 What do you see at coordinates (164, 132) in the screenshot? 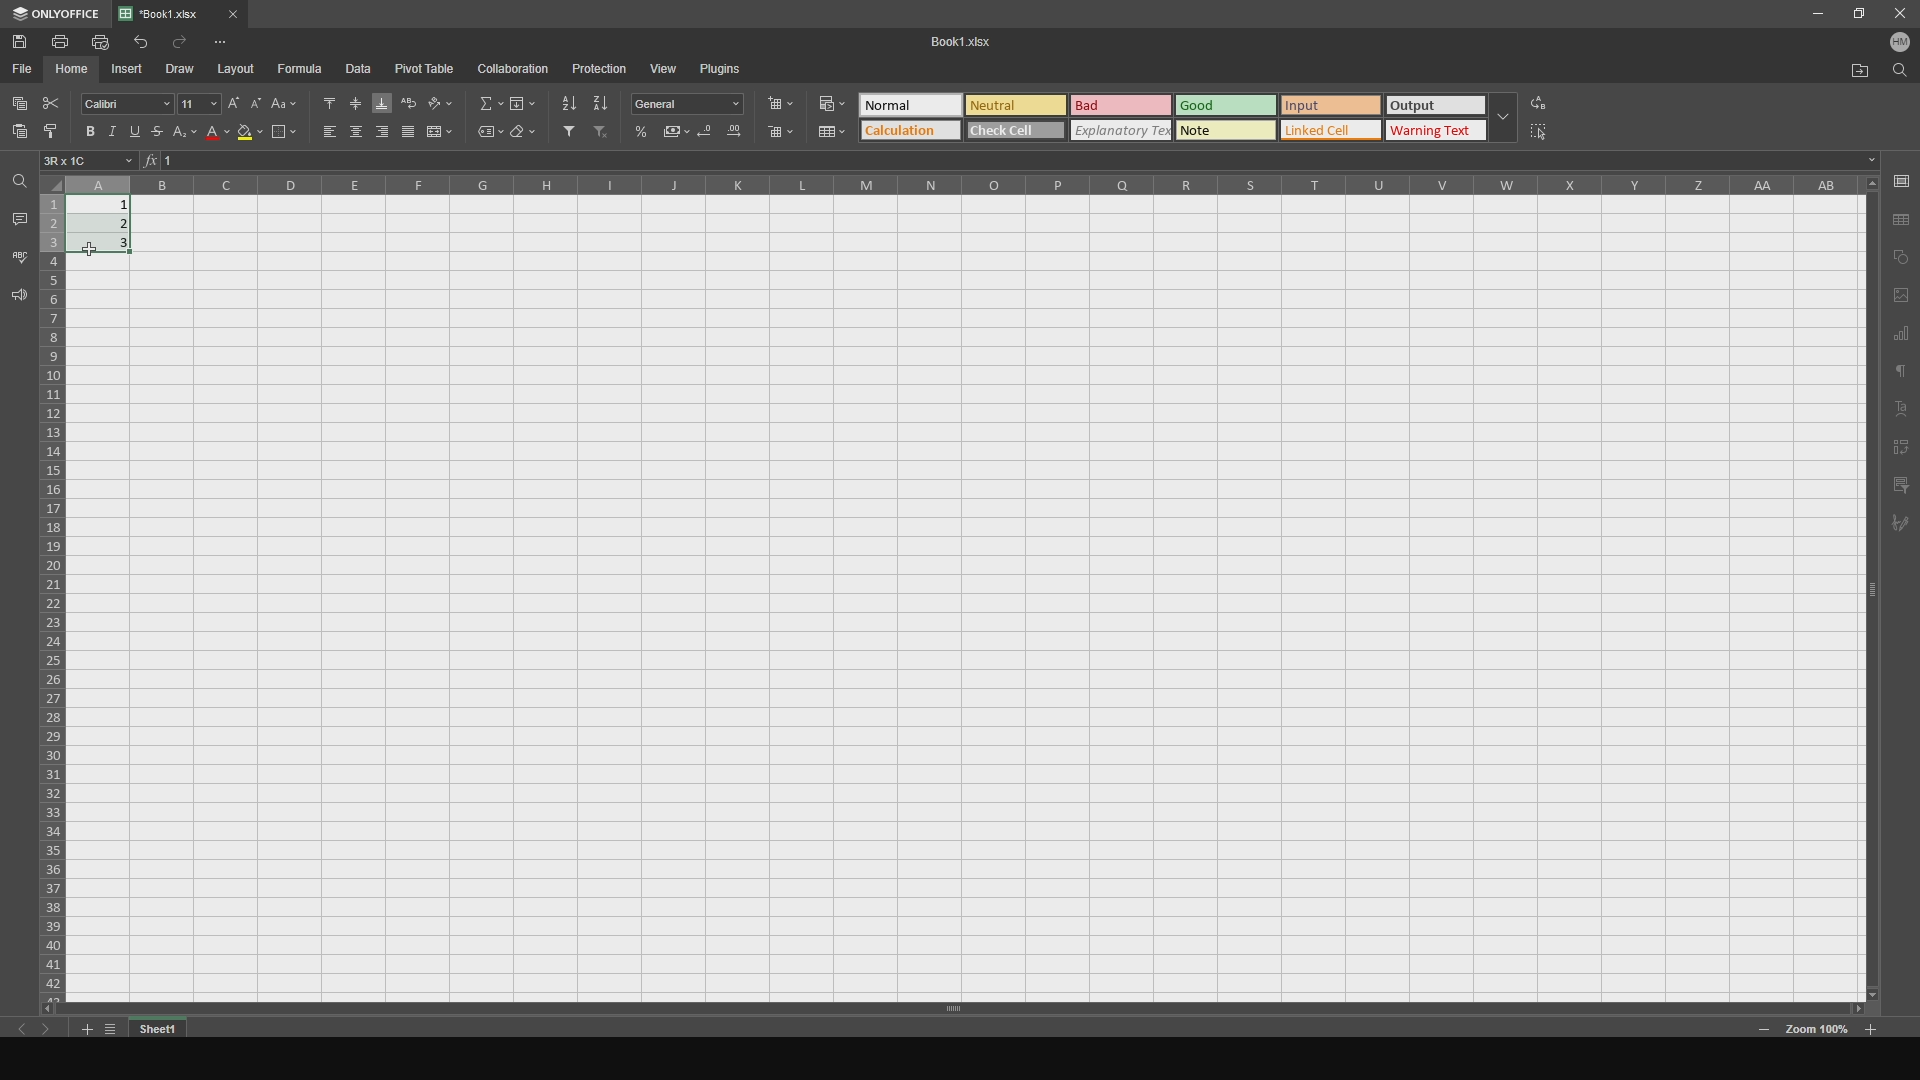
I see `stricktrough` at bounding box center [164, 132].